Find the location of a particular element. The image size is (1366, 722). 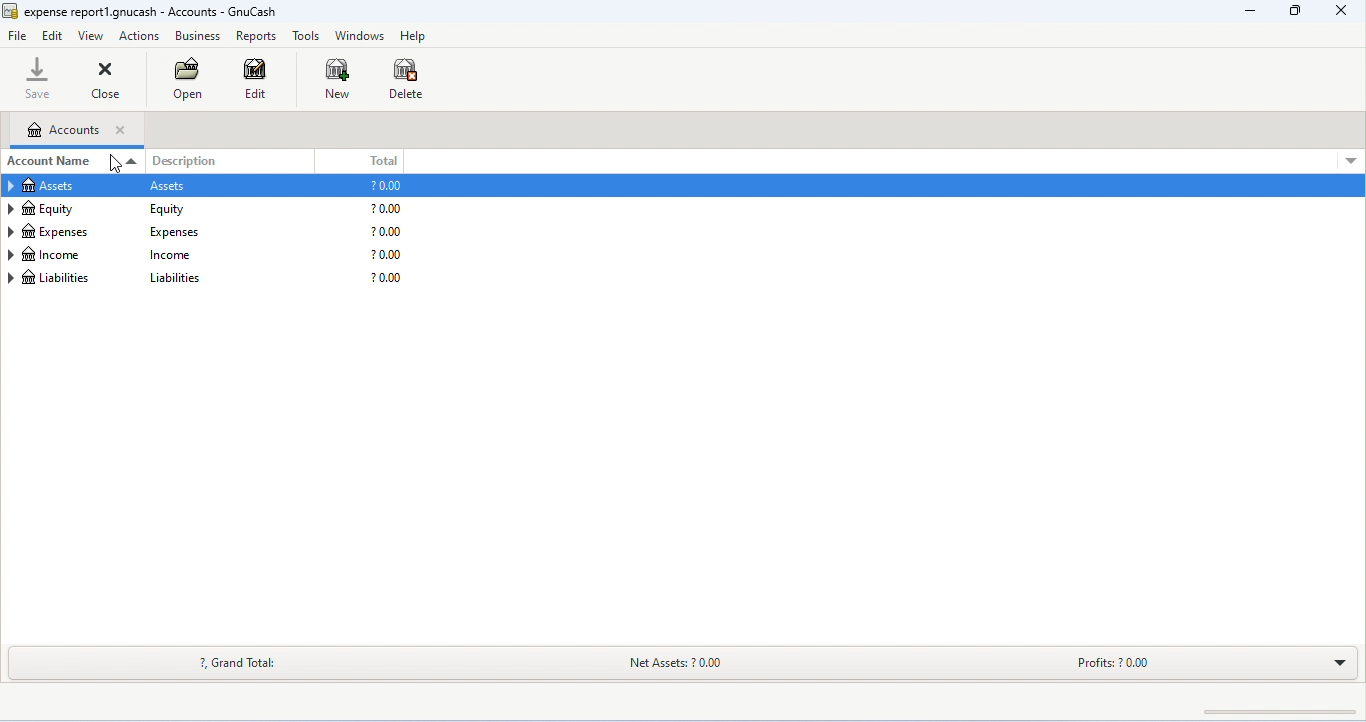

close is located at coordinates (1340, 11).